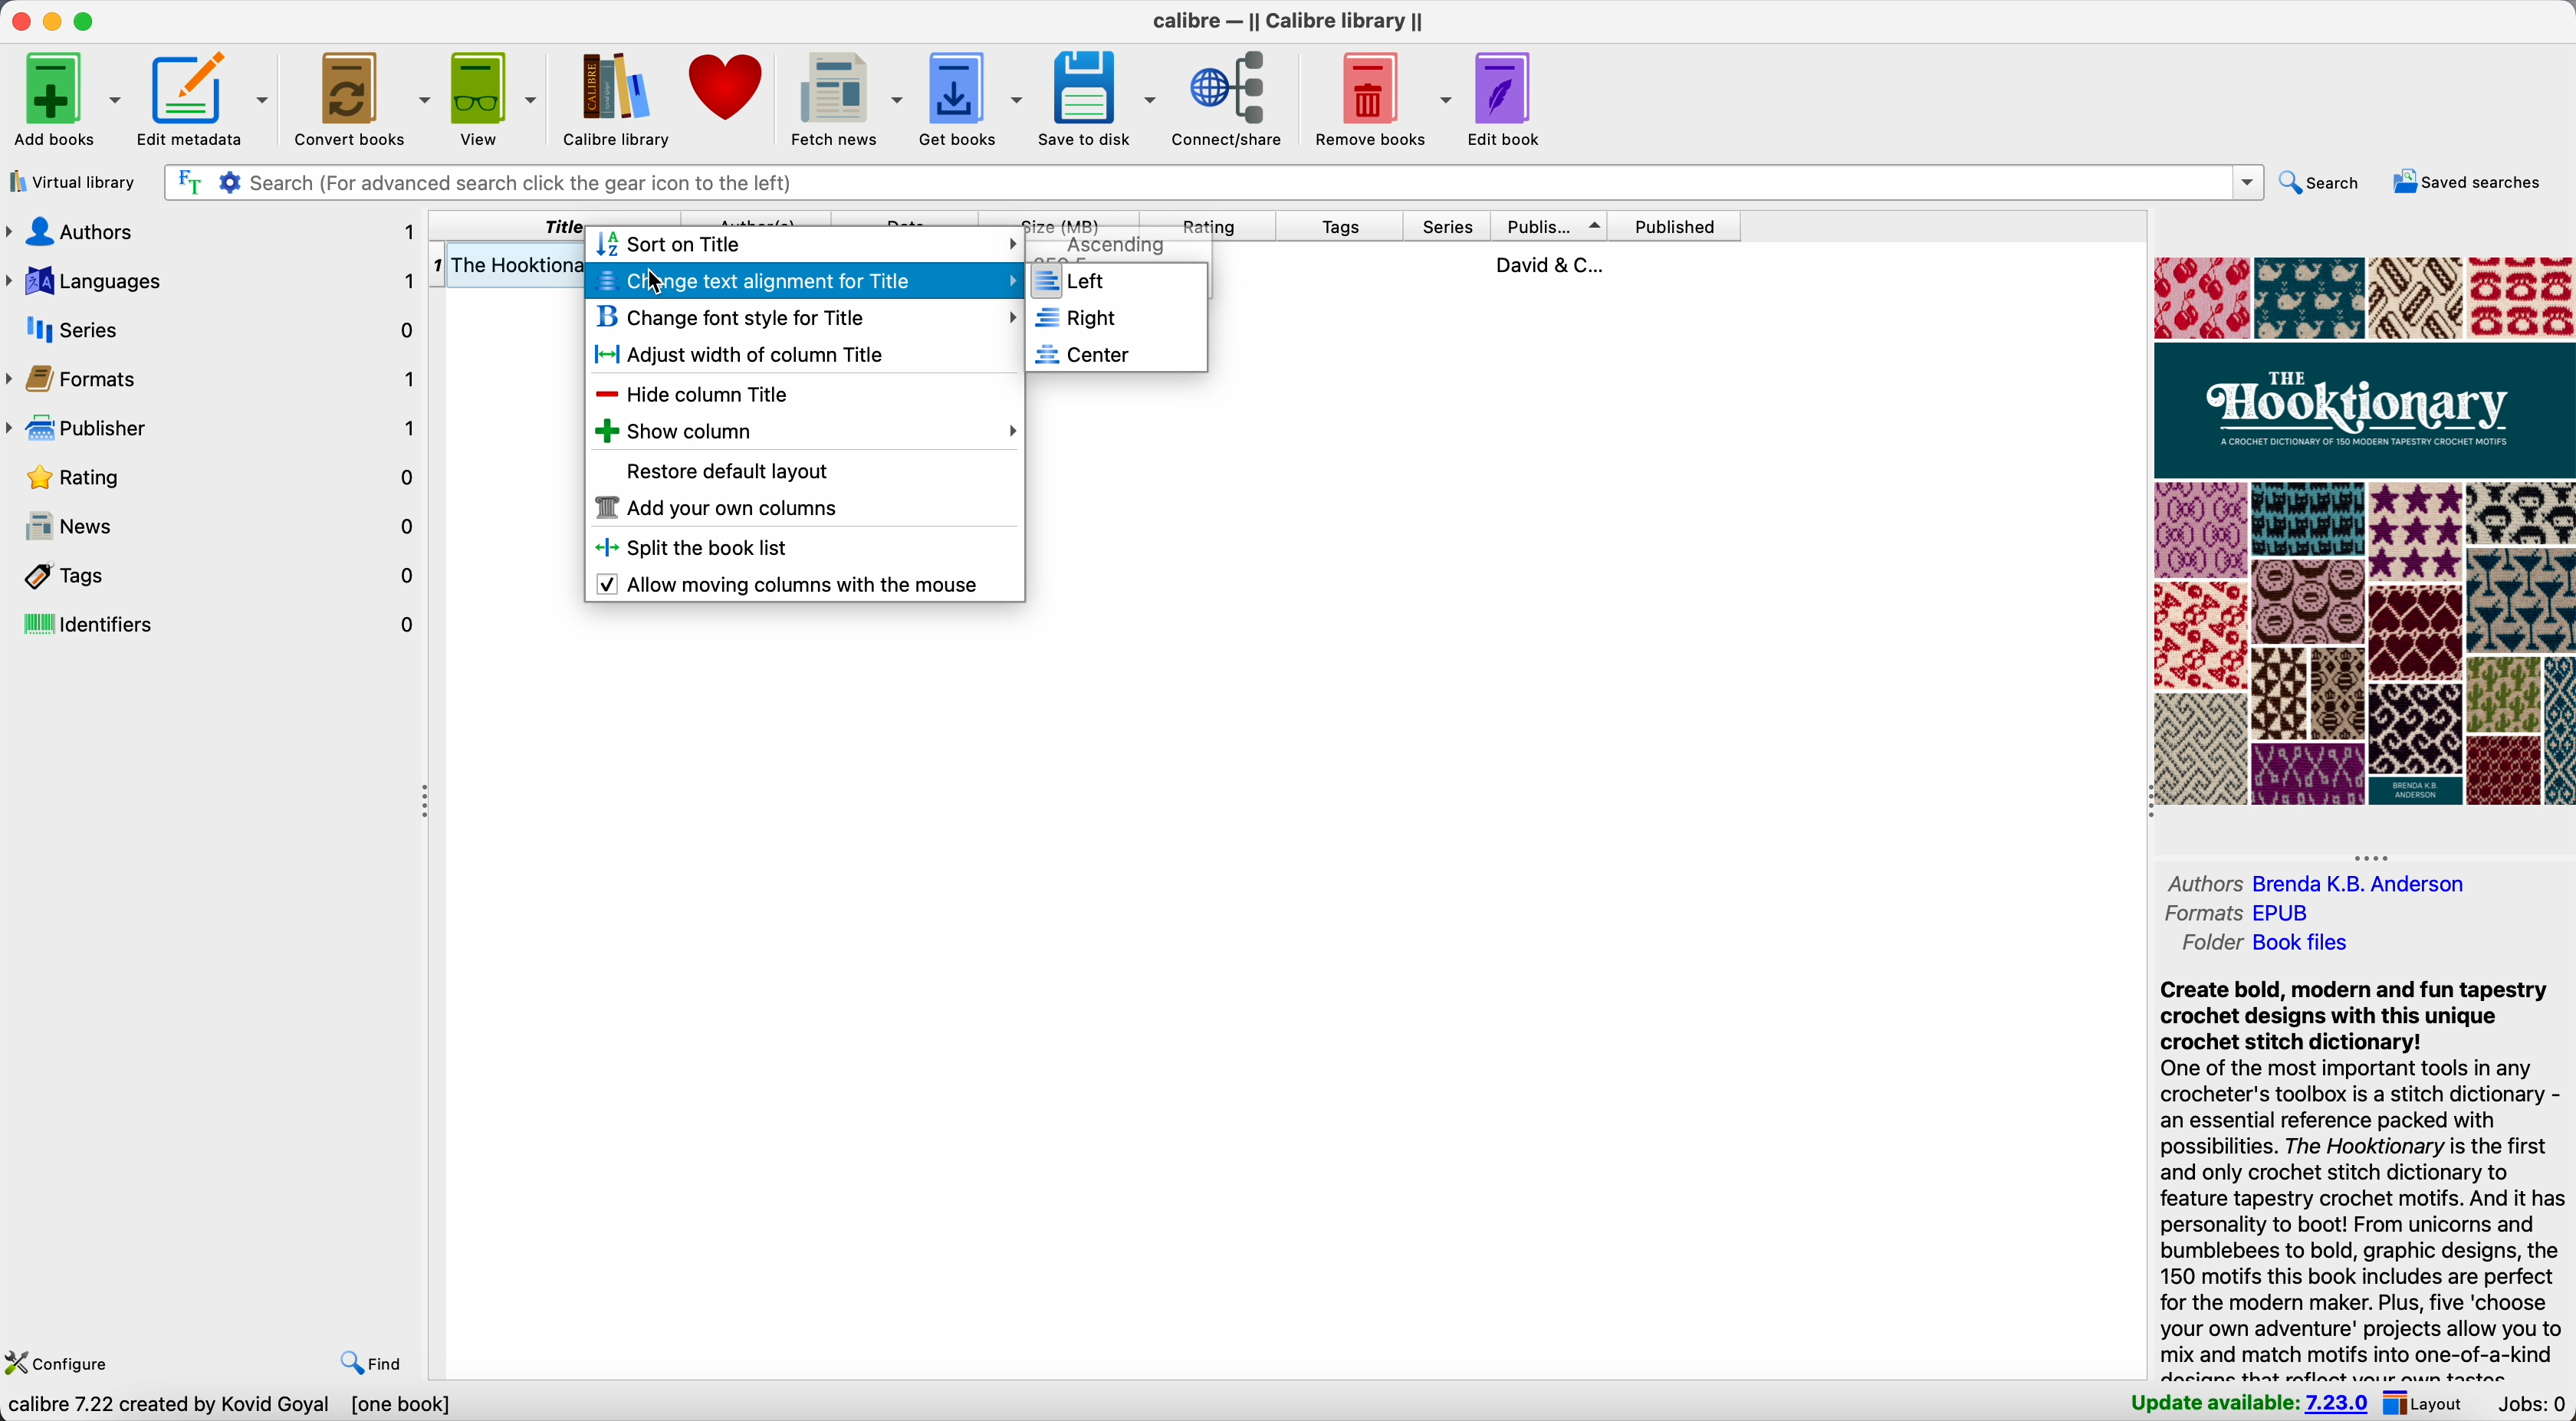  What do you see at coordinates (491, 100) in the screenshot?
I see `view` at bounding box center [491, 100].